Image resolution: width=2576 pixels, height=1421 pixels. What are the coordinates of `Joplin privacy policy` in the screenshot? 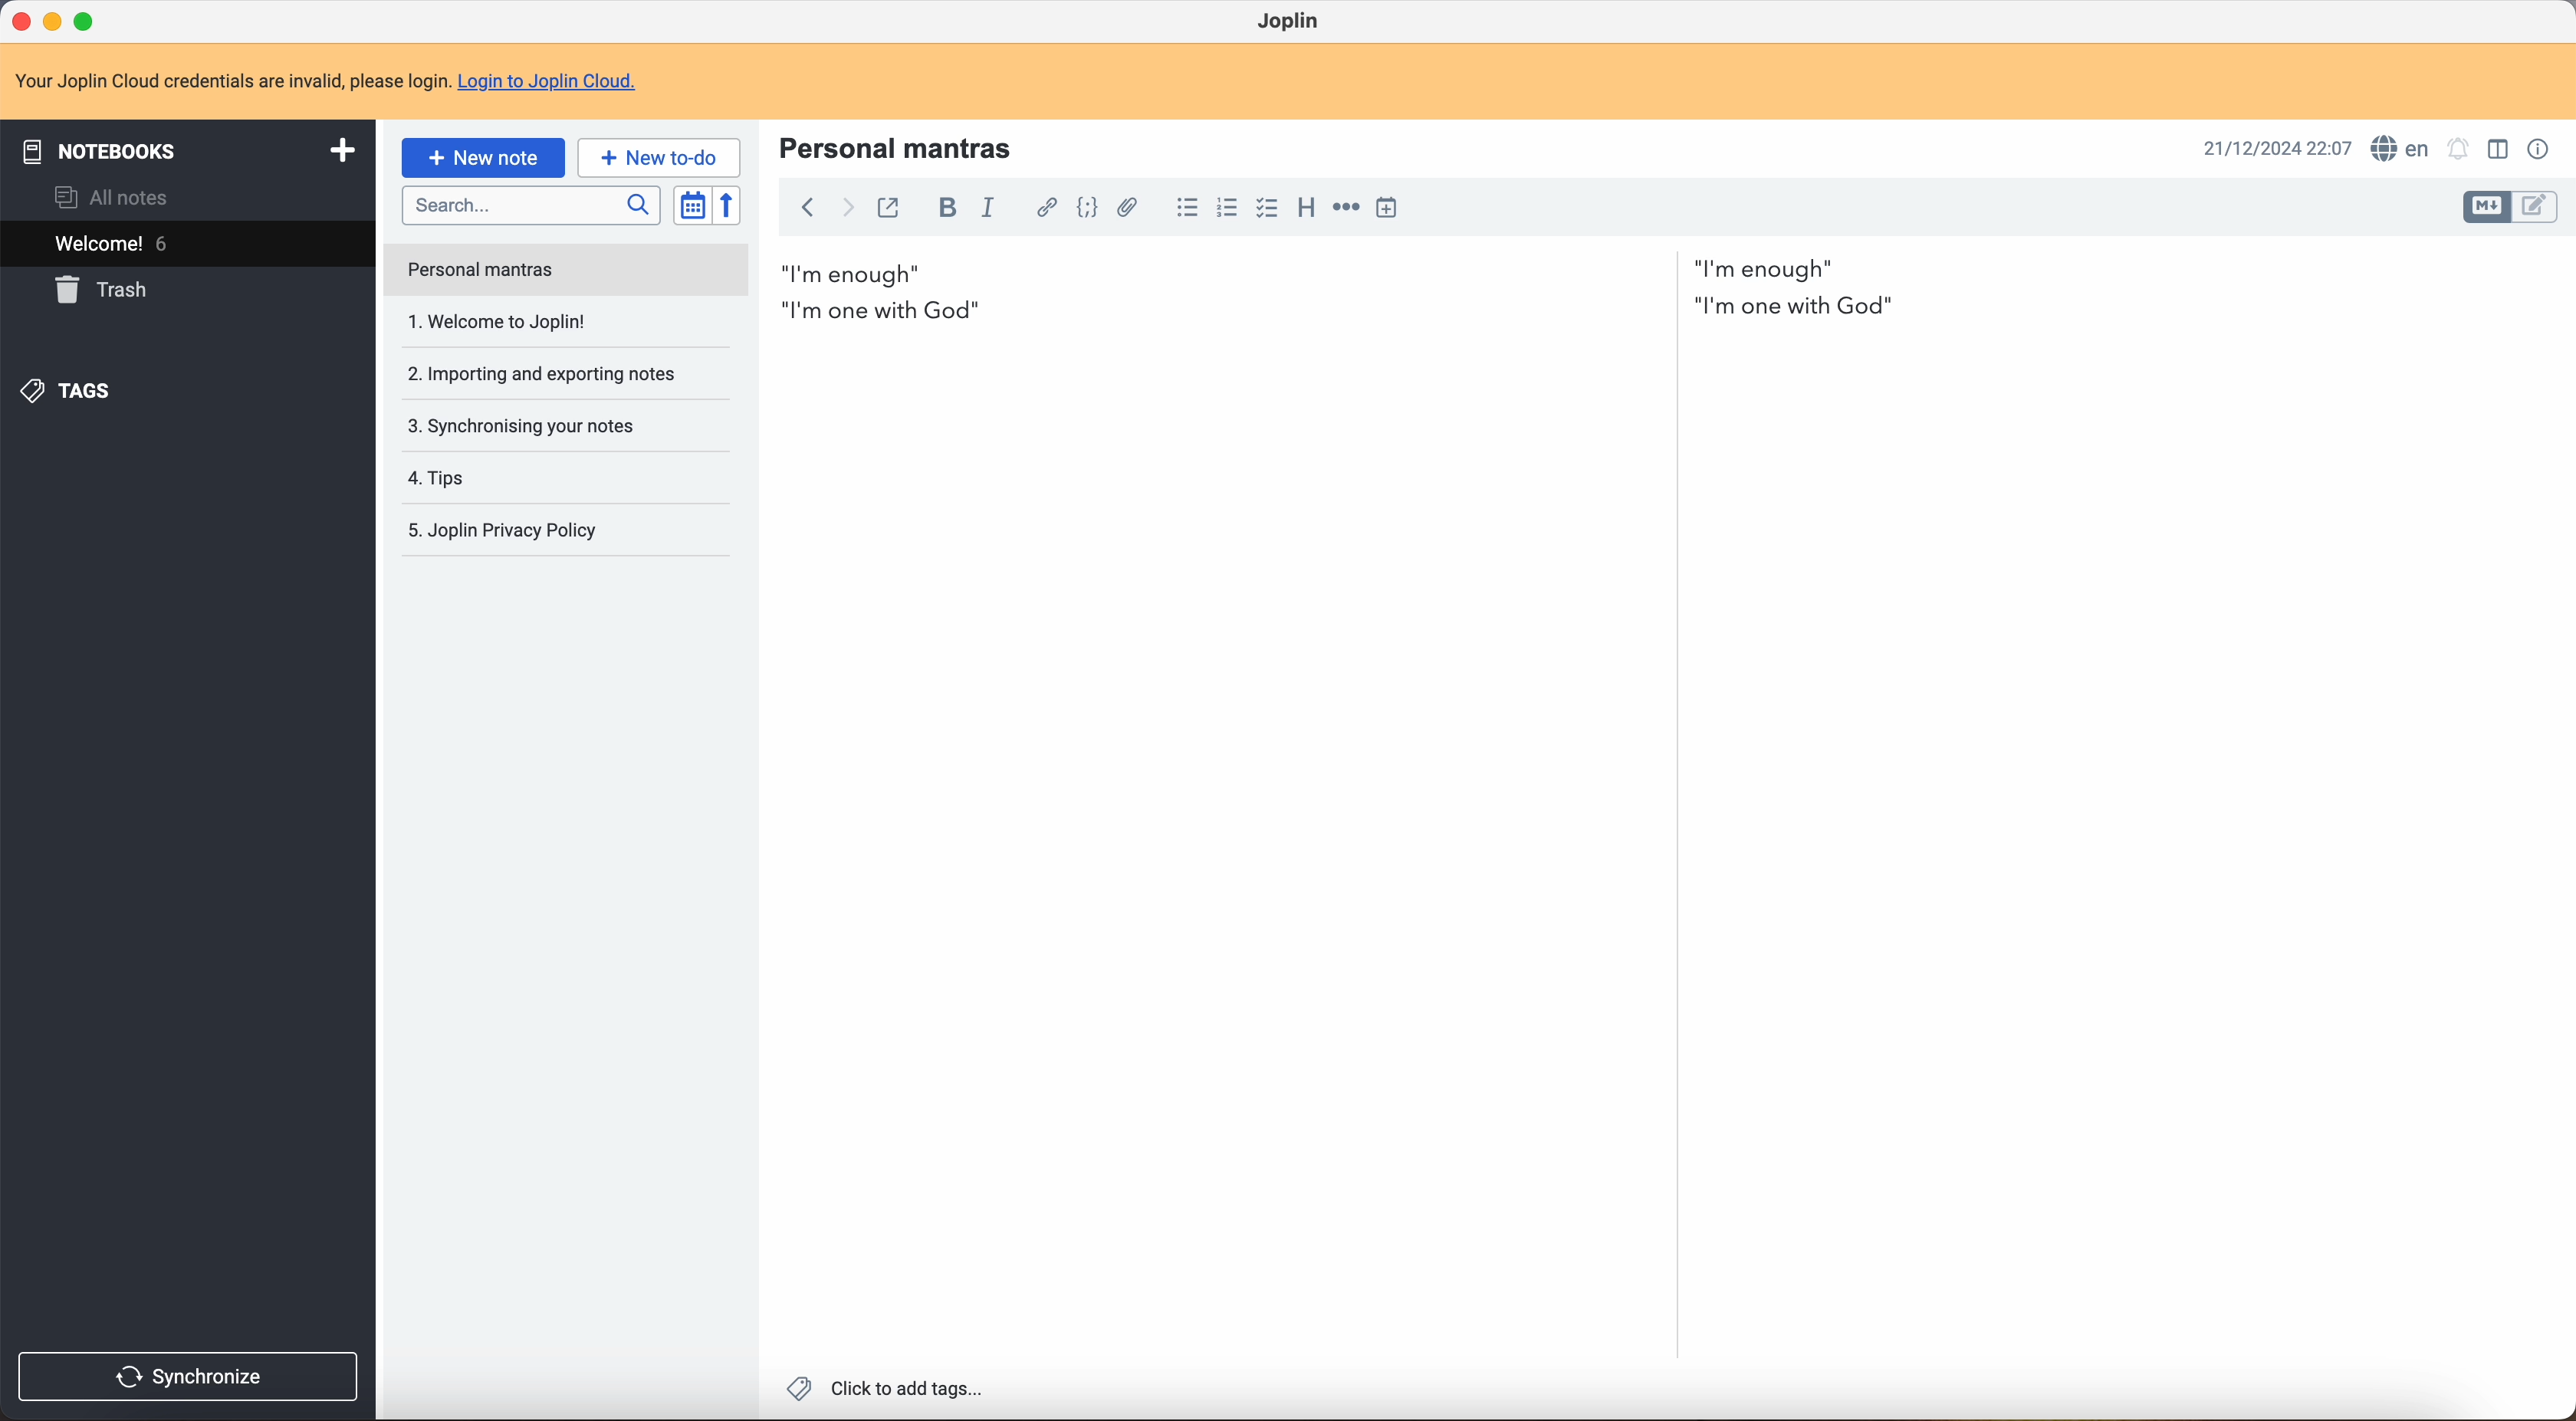 It's located at (509, 477).